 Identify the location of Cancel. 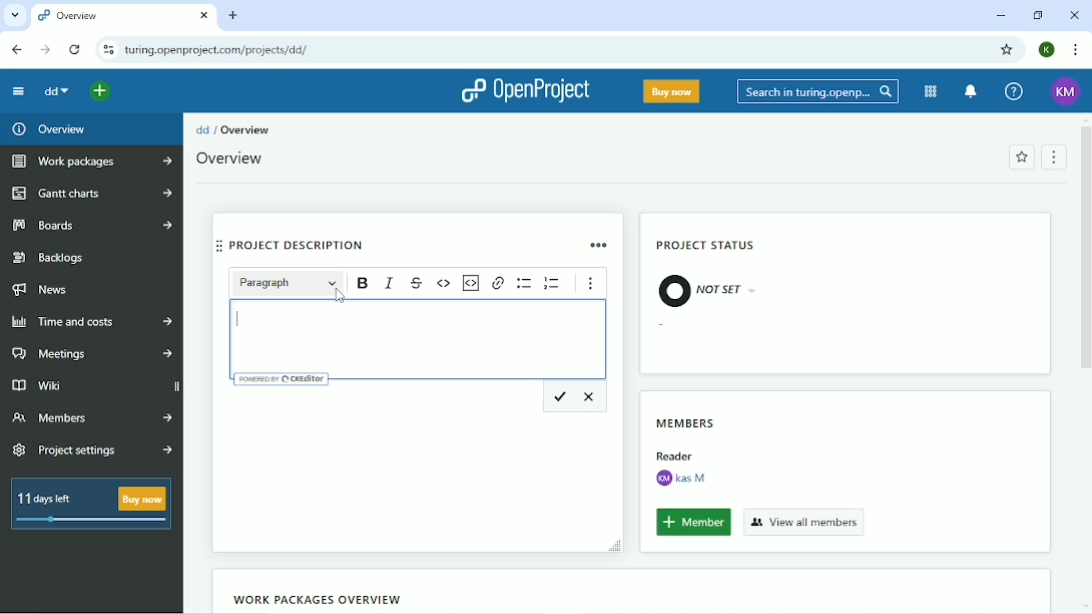
(592, 395).